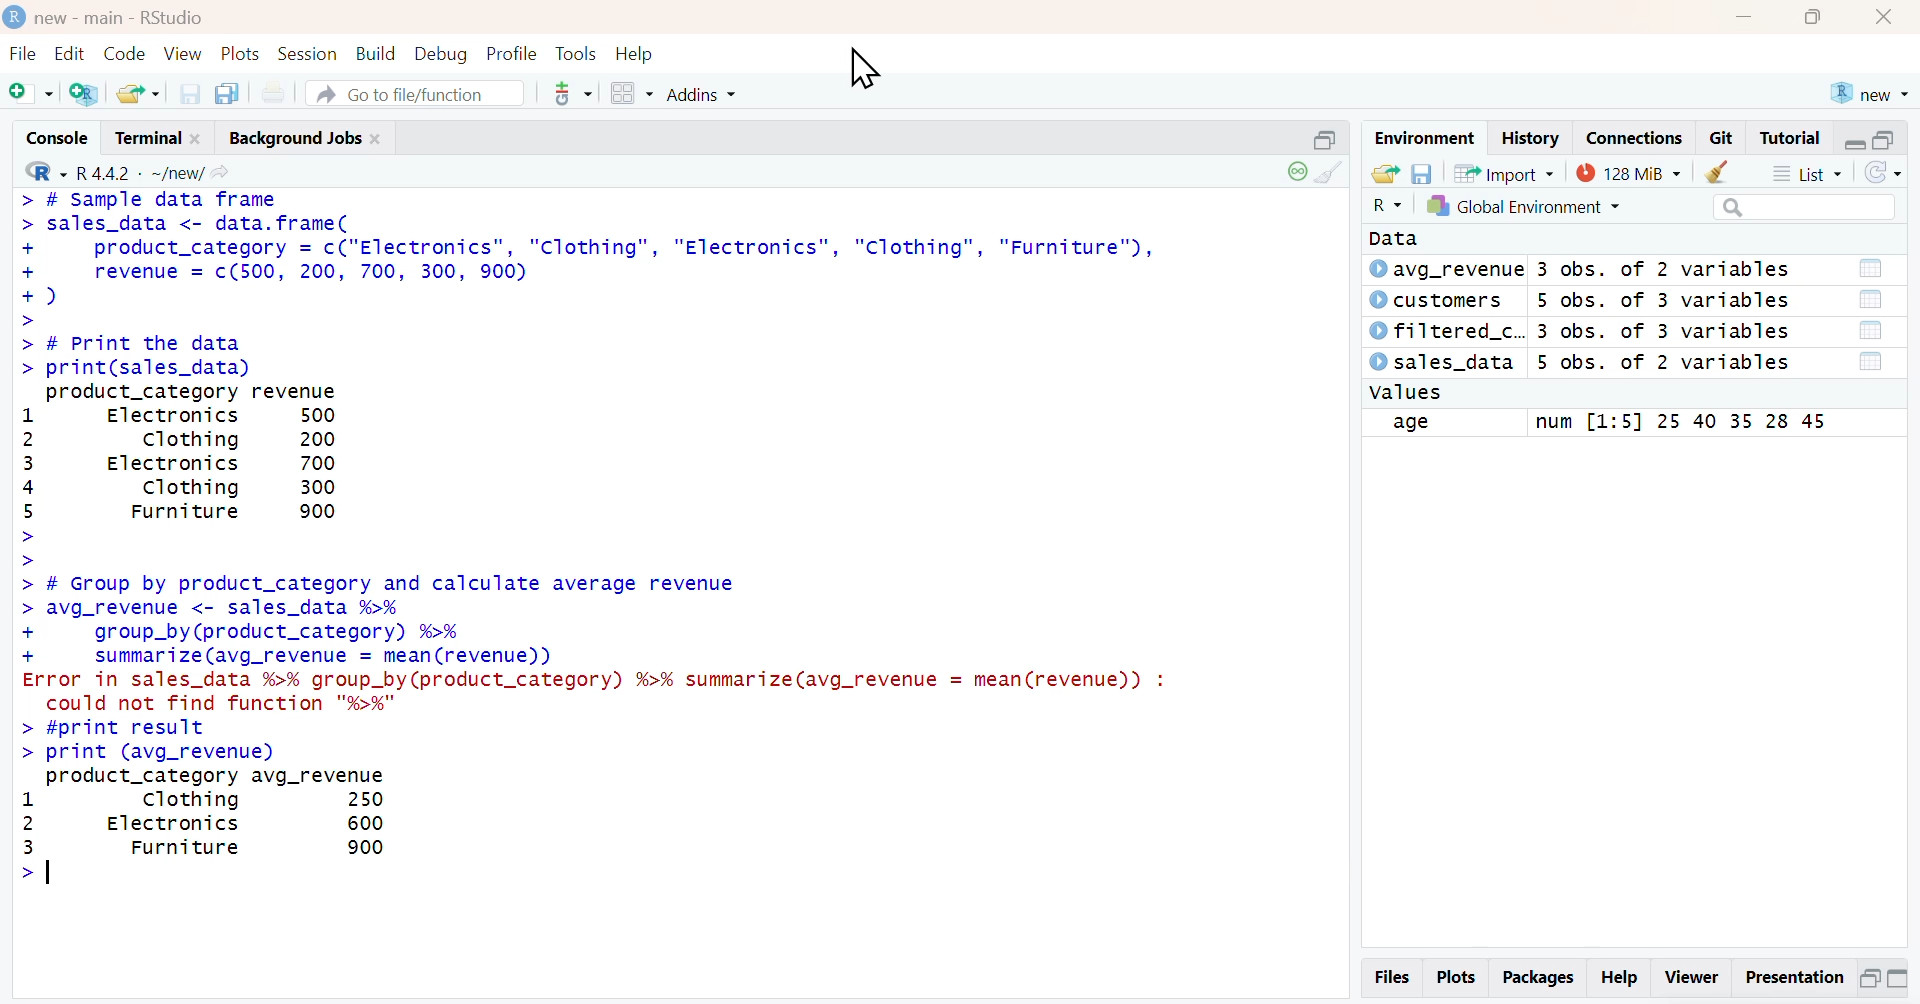 This screenshot has width=1920, height=1004. What do you see at coordinates (864, 68) in the screenshot?
I see `cursor` at bounding box center [864, 68].